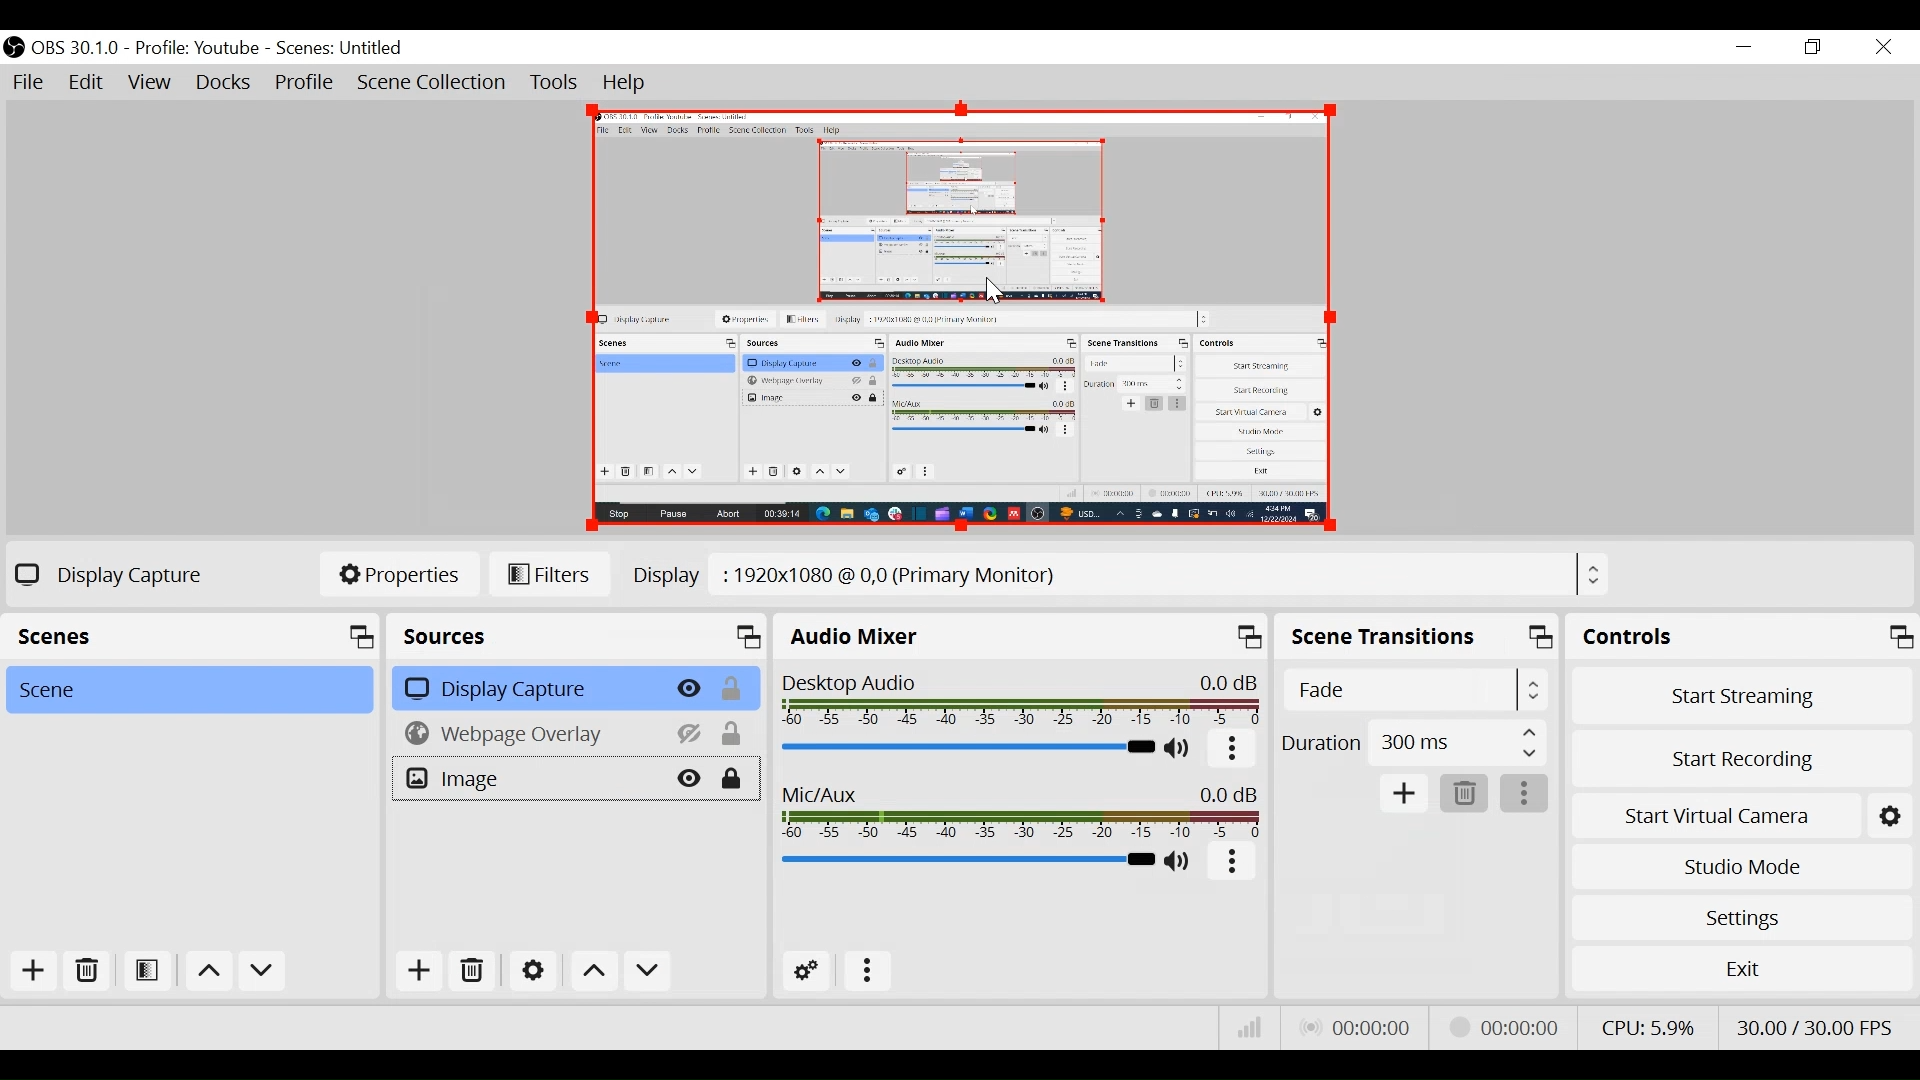  I want to click on Fade, so click(1415, 690).